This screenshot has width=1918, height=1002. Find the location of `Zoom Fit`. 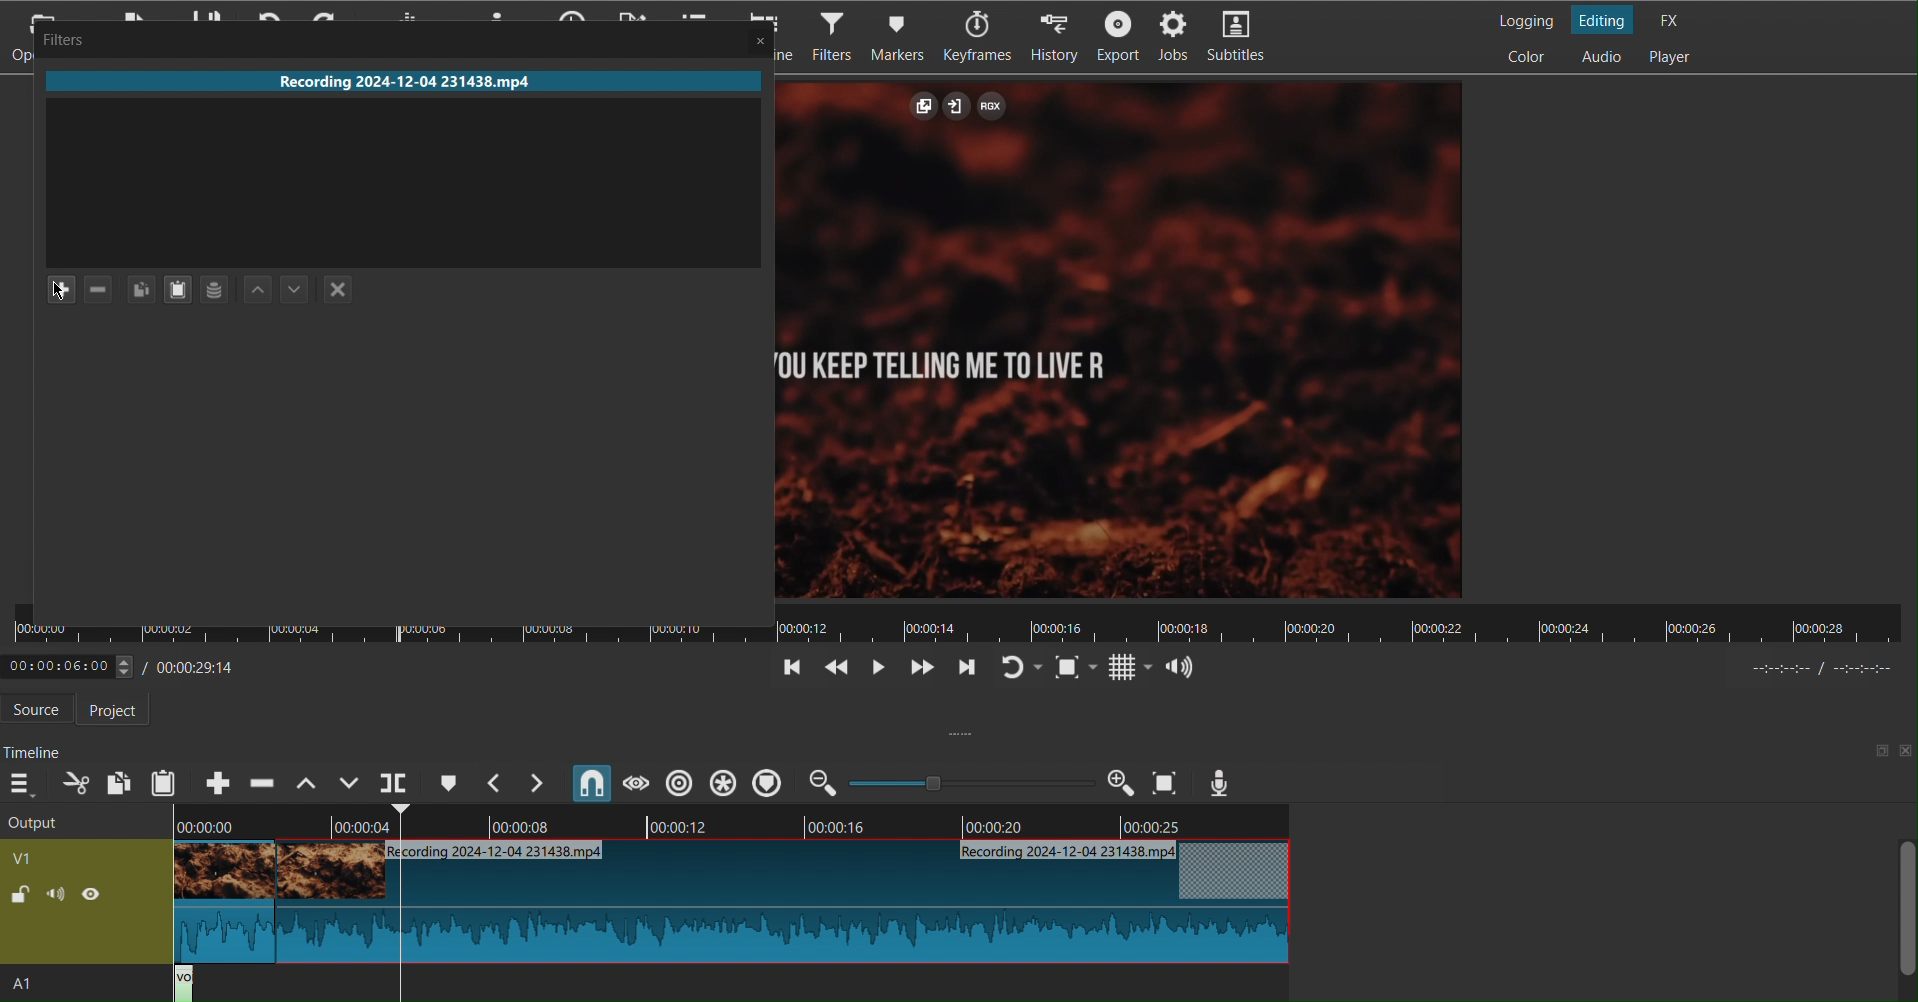

Zoom Fit is located at coordinates (1077, 667).